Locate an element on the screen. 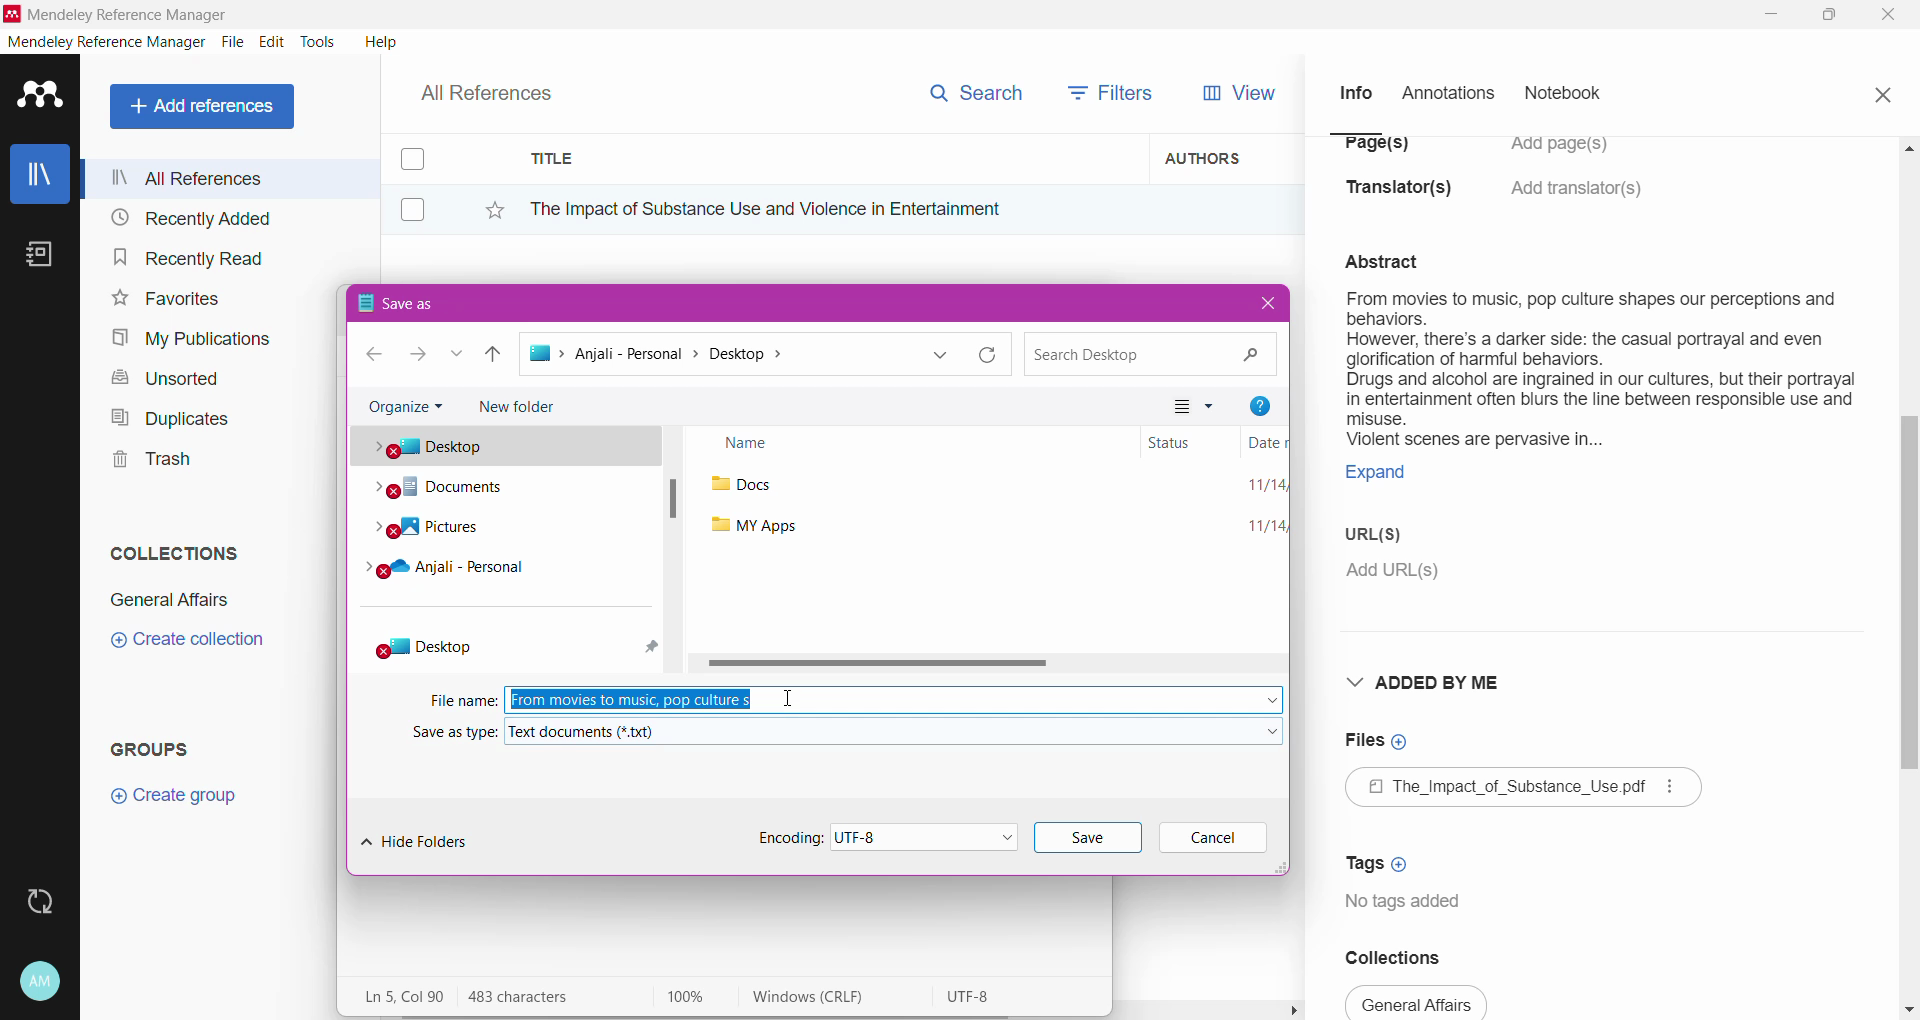 This screenshot has width=1920, height=1020. Click to Add Tags is located at coordinates (1381, 857).